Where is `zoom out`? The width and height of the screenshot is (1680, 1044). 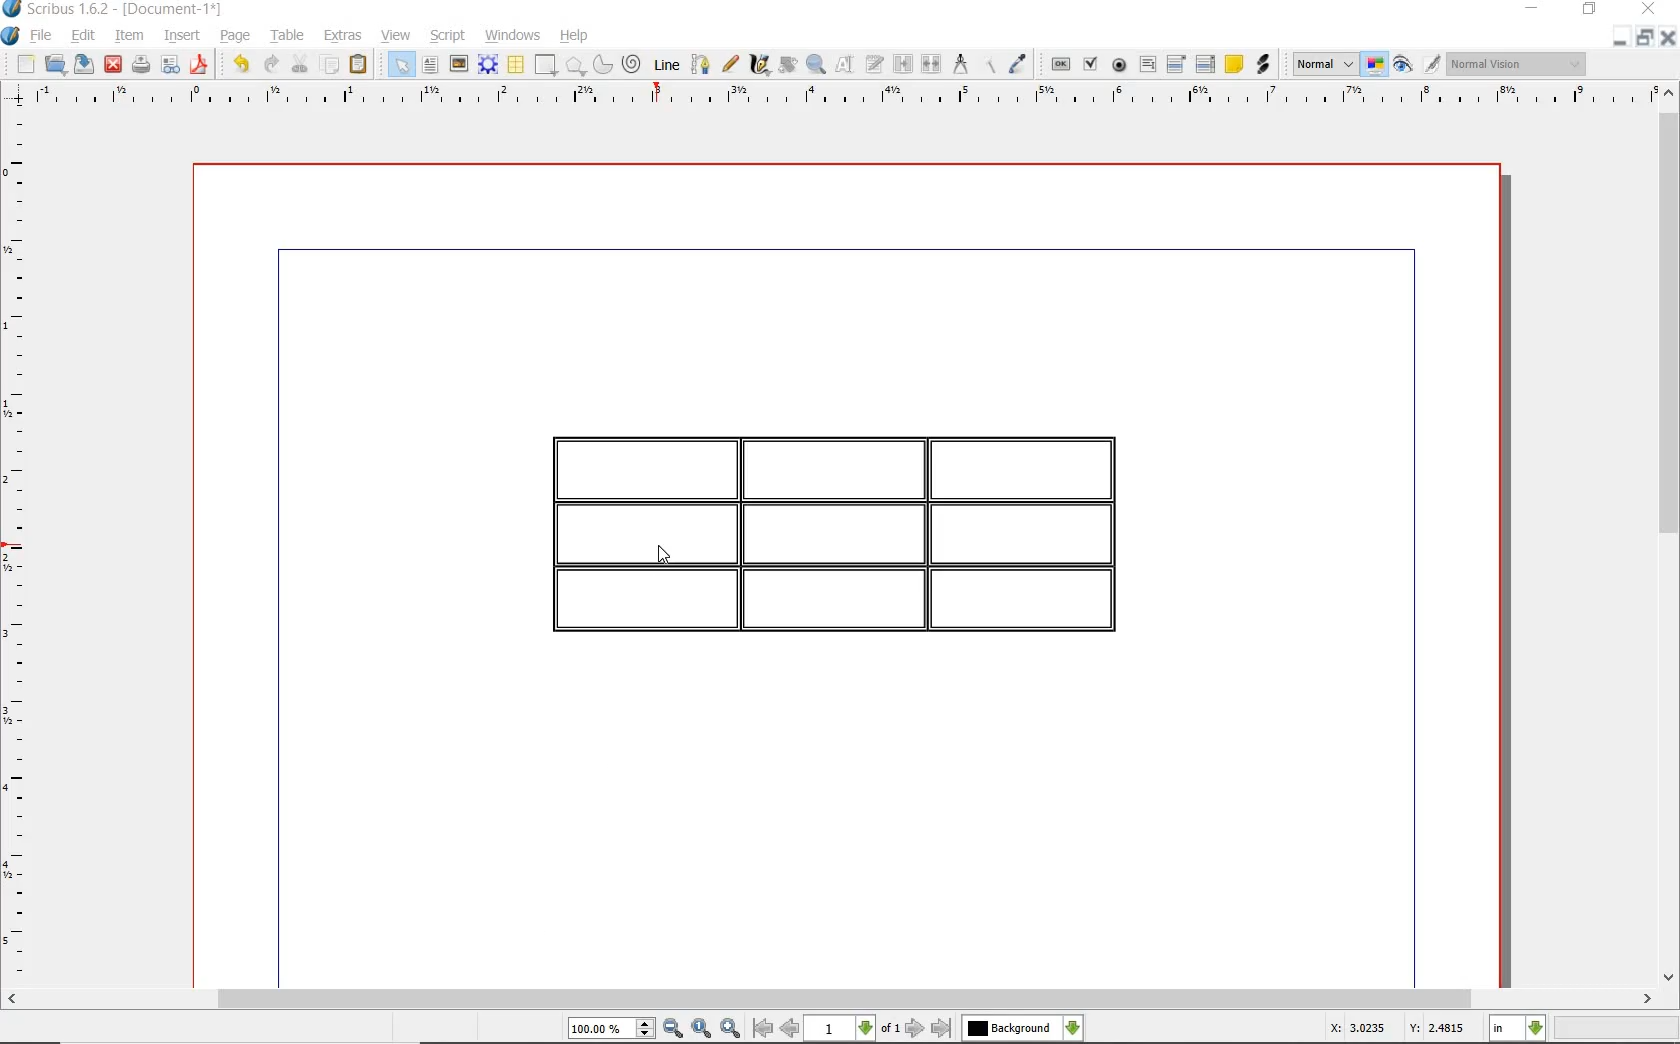 zoom out is located at coordinates (674, 1029).